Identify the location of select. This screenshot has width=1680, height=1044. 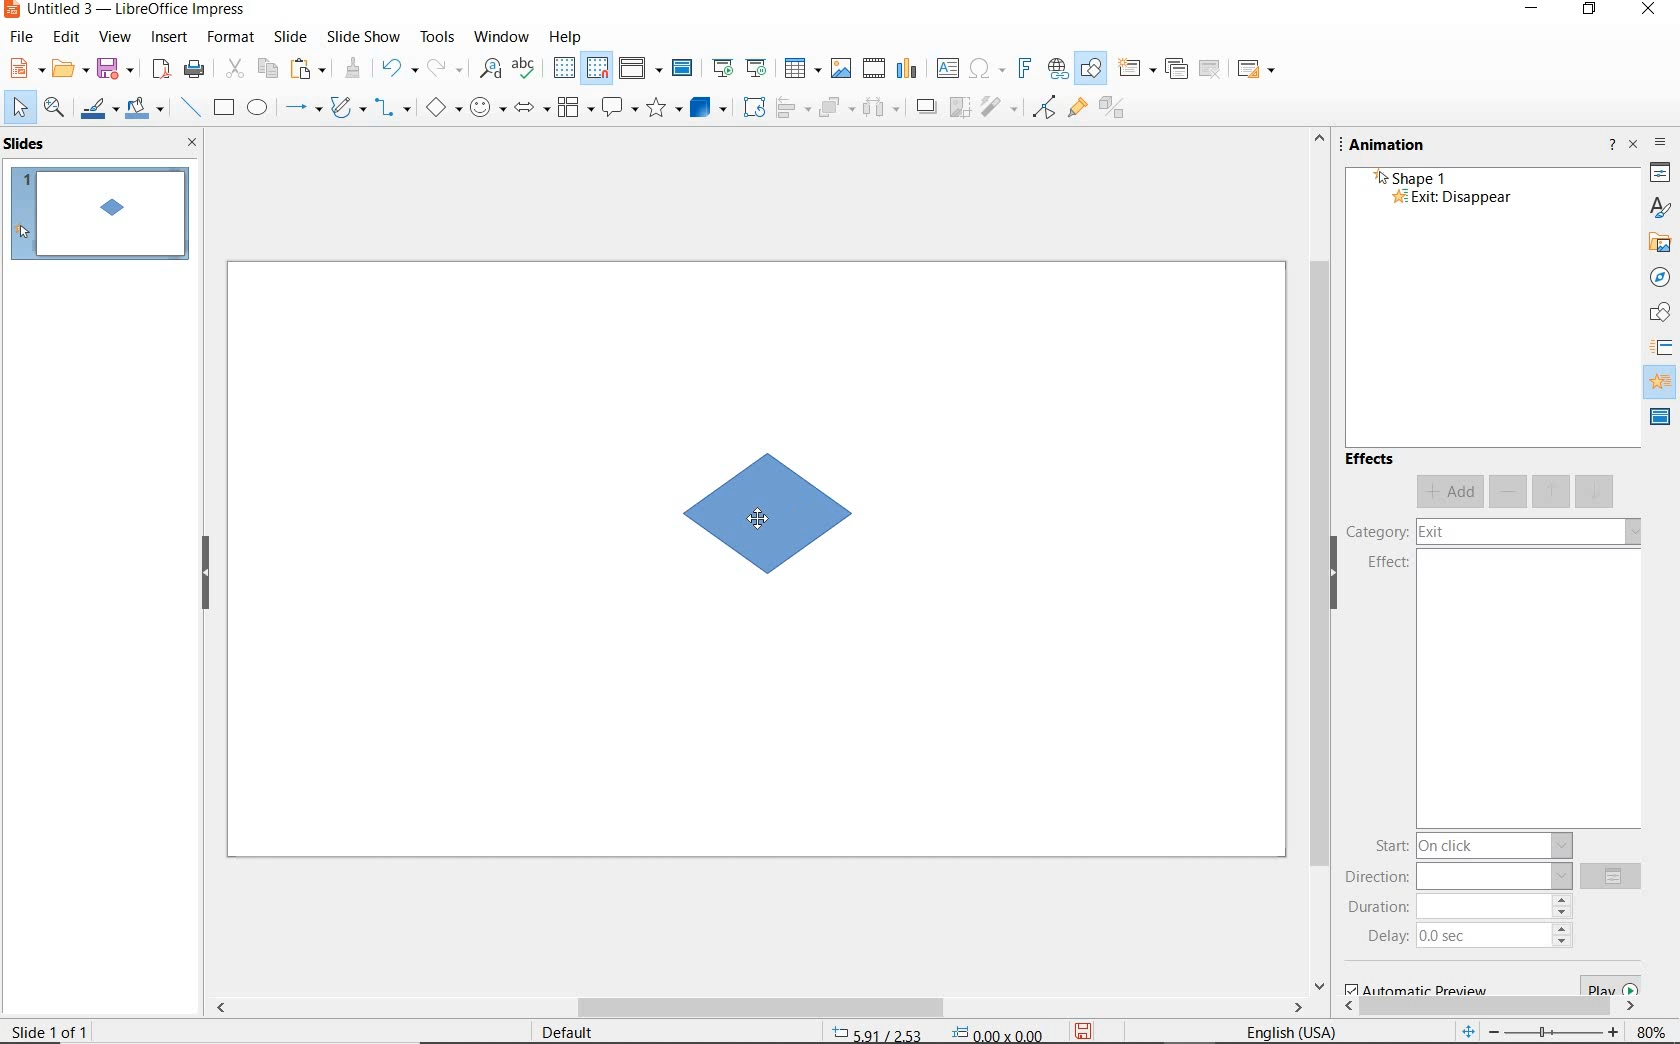
(21, 110).